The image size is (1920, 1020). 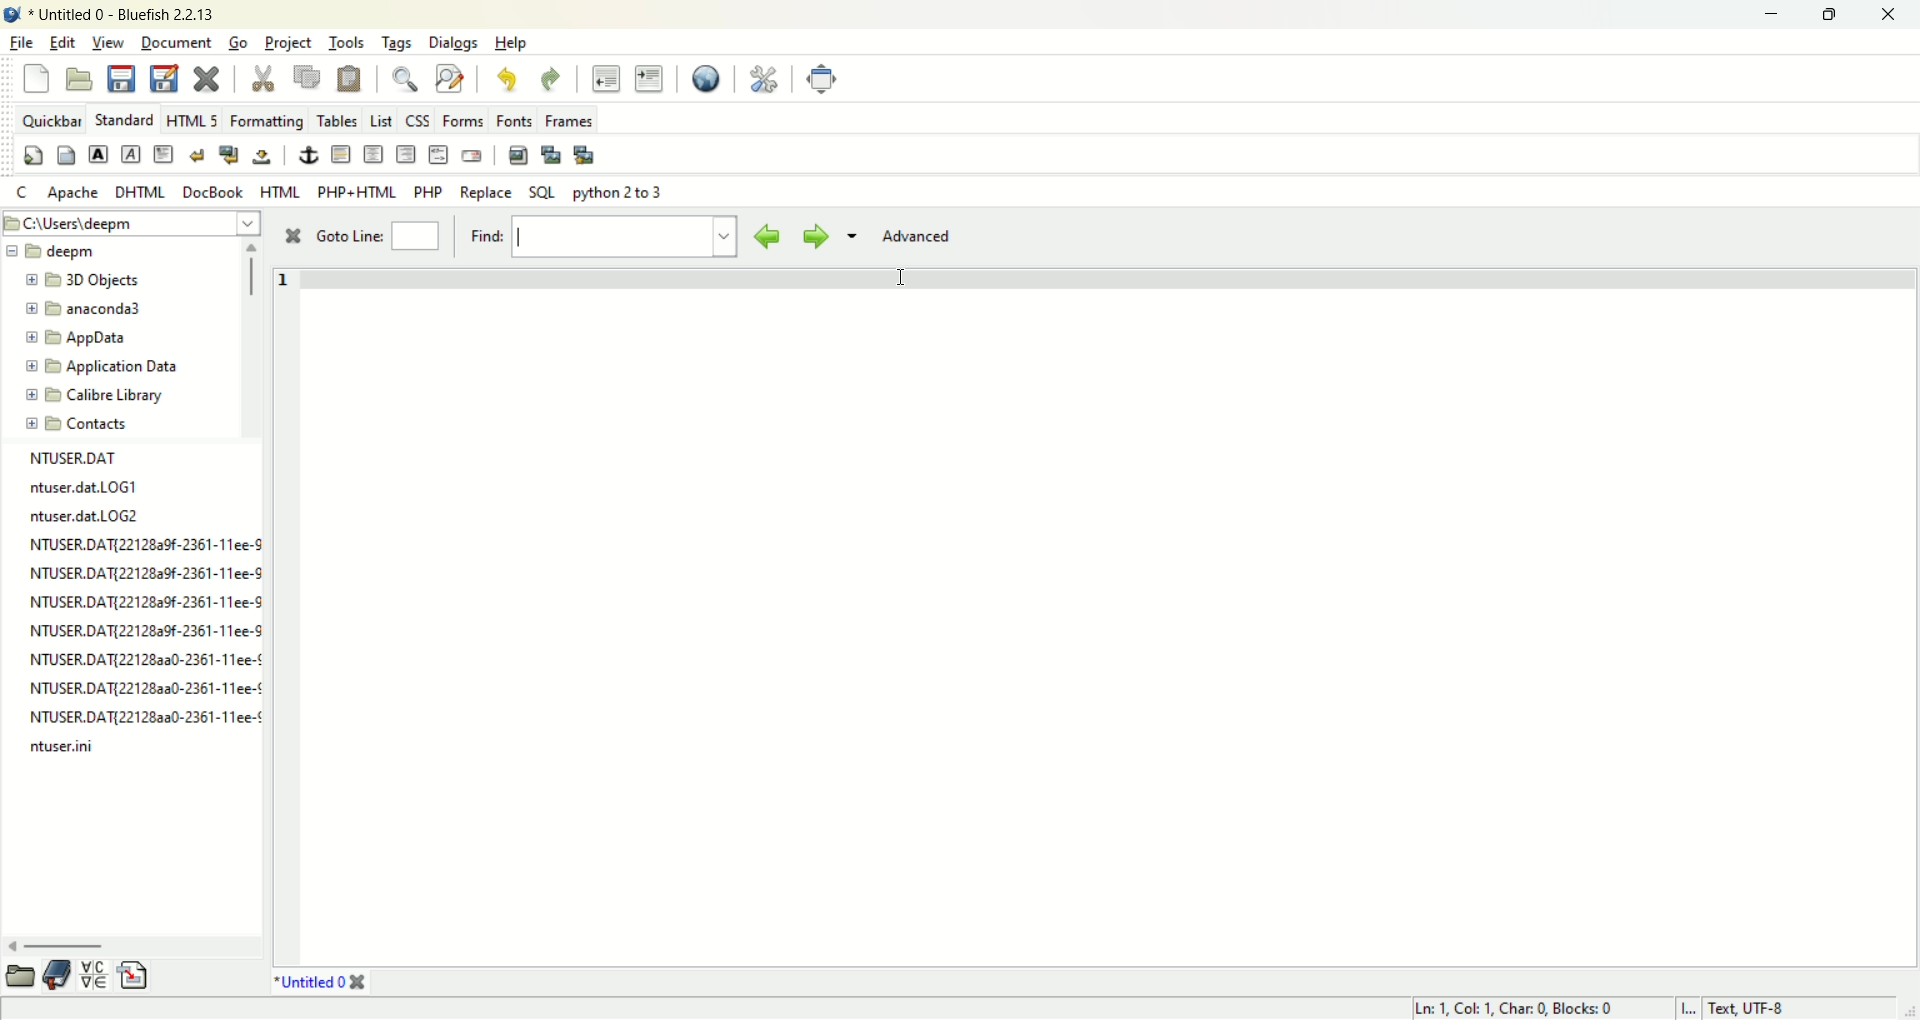 I want to click on emphasis, so click(x=131, y=155).